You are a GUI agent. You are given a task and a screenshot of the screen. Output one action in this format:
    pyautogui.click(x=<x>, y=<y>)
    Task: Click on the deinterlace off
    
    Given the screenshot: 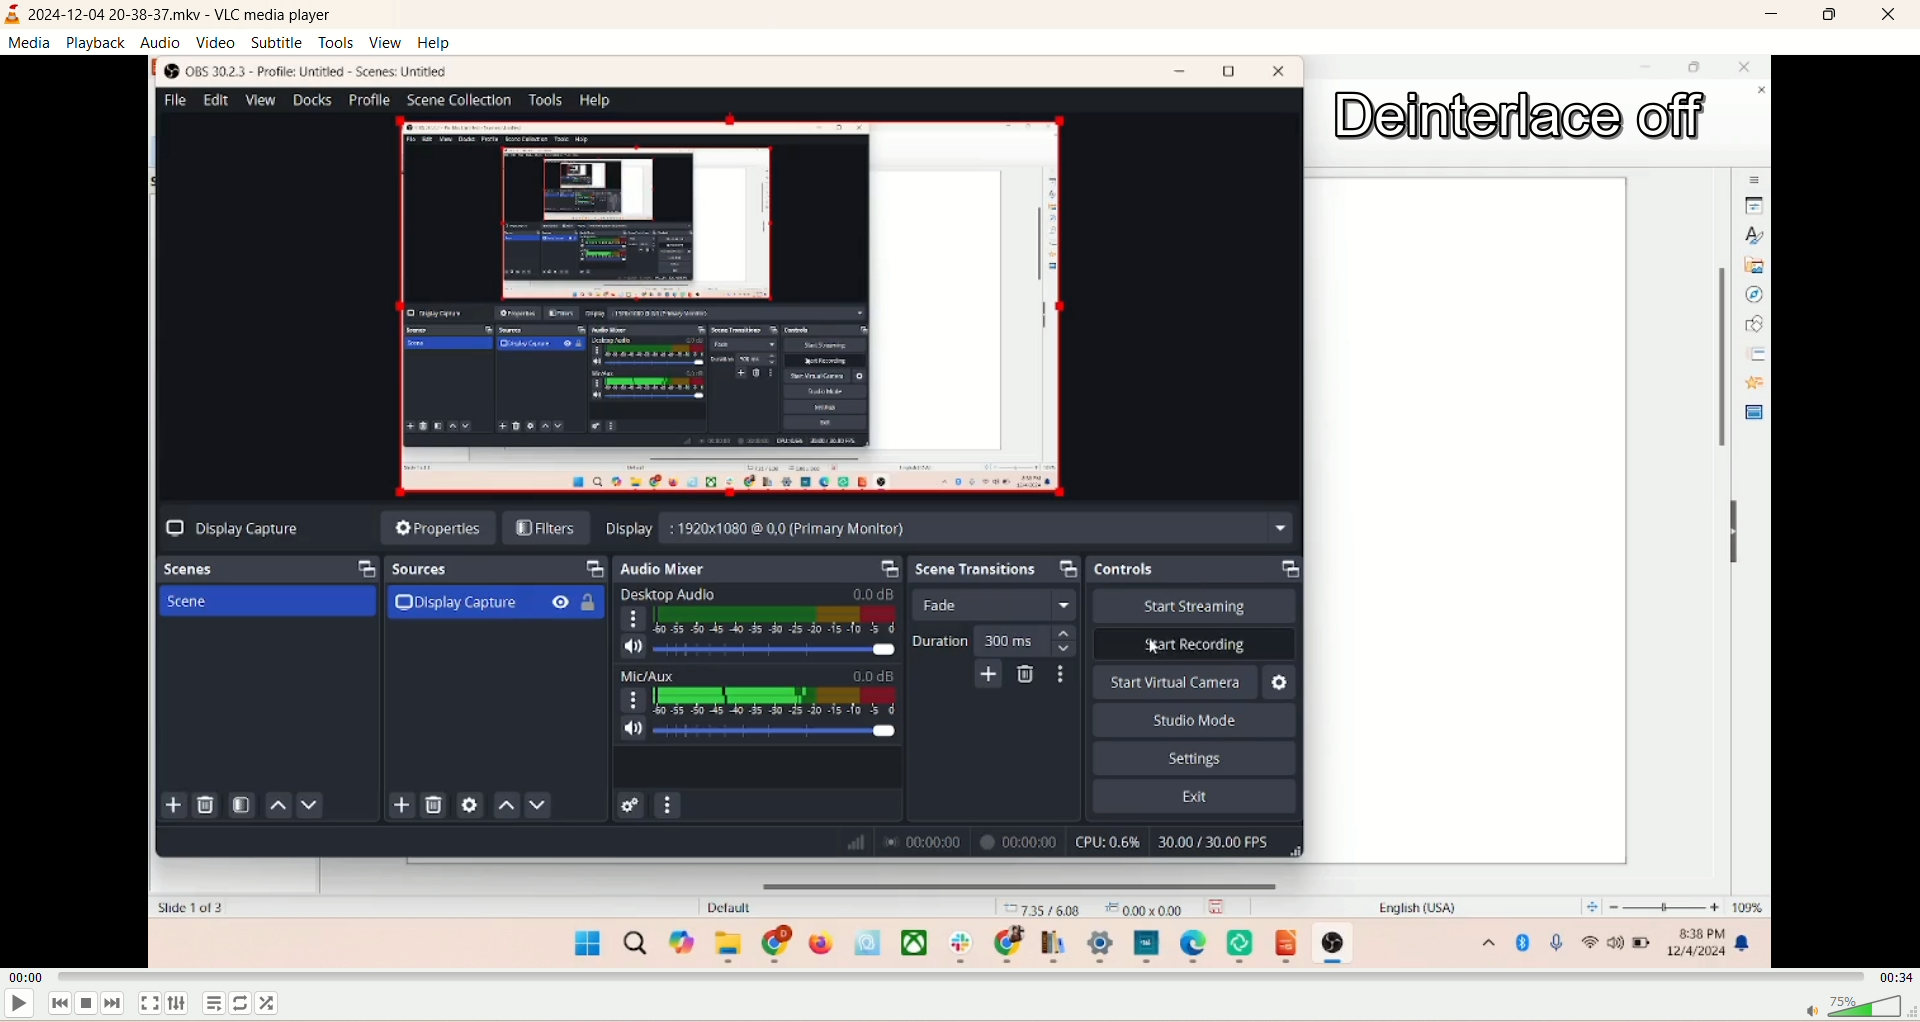 What is the action you would take?
    pyautogui.click(x=1523, y=115)
    